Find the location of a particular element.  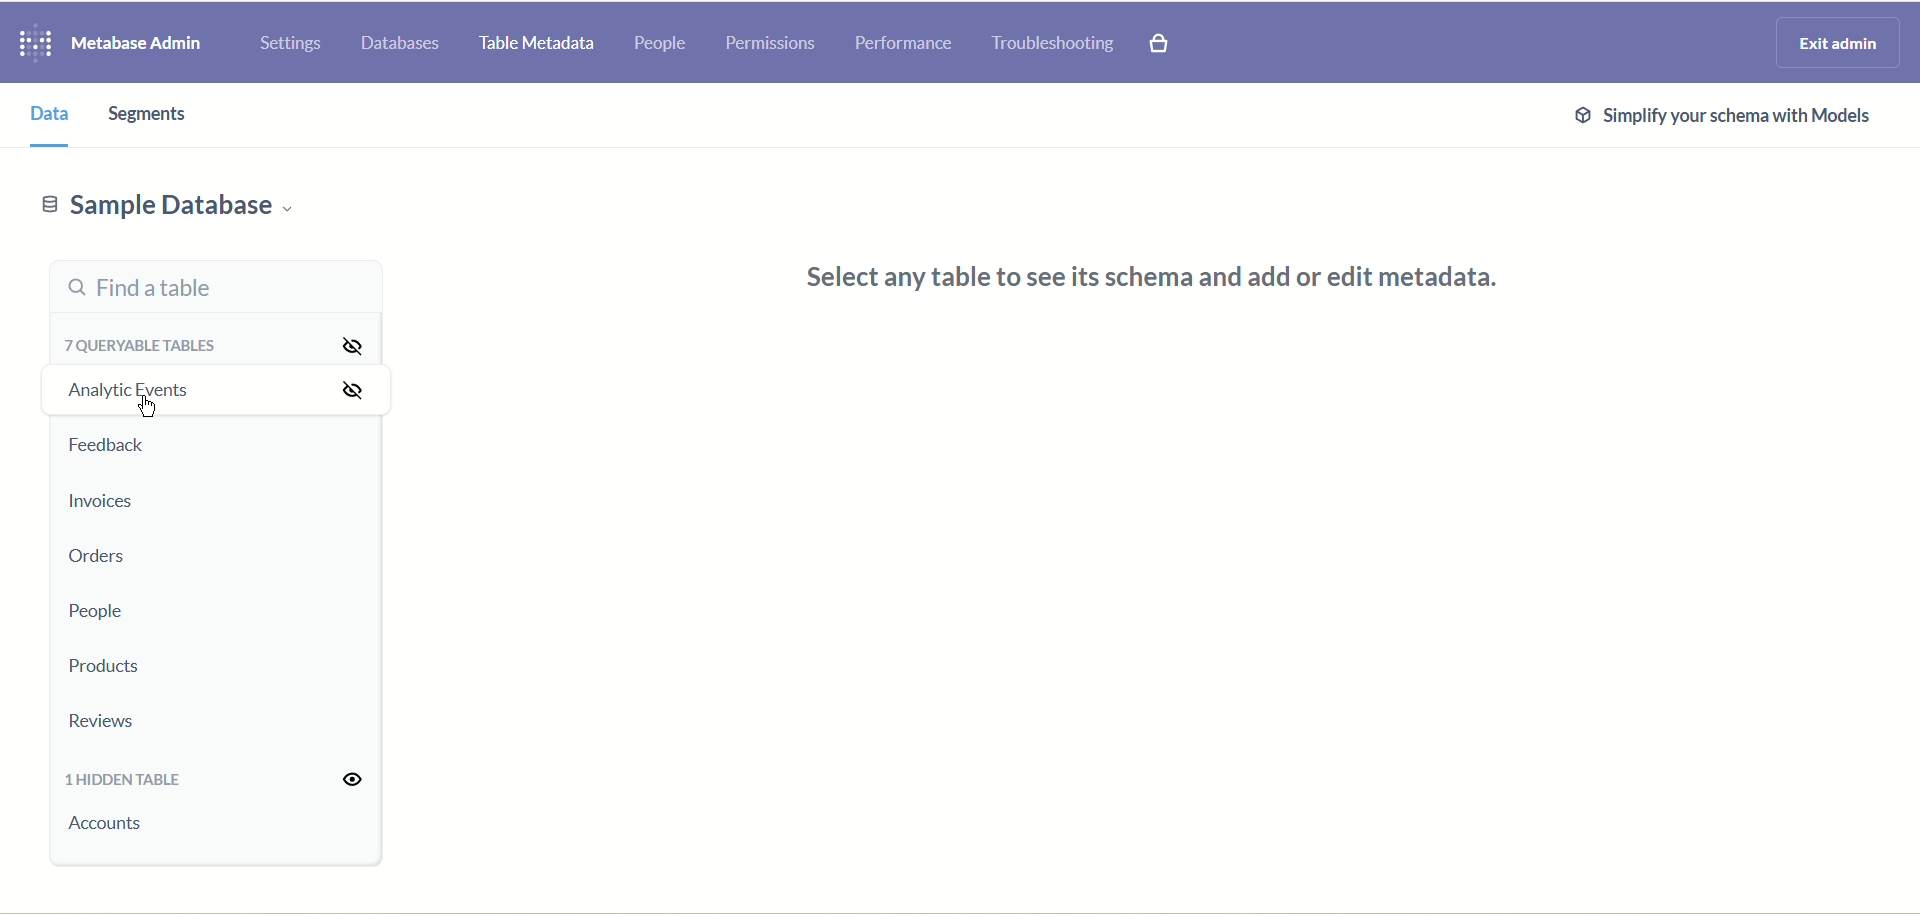

reviews is located at coordinates (107, 722).